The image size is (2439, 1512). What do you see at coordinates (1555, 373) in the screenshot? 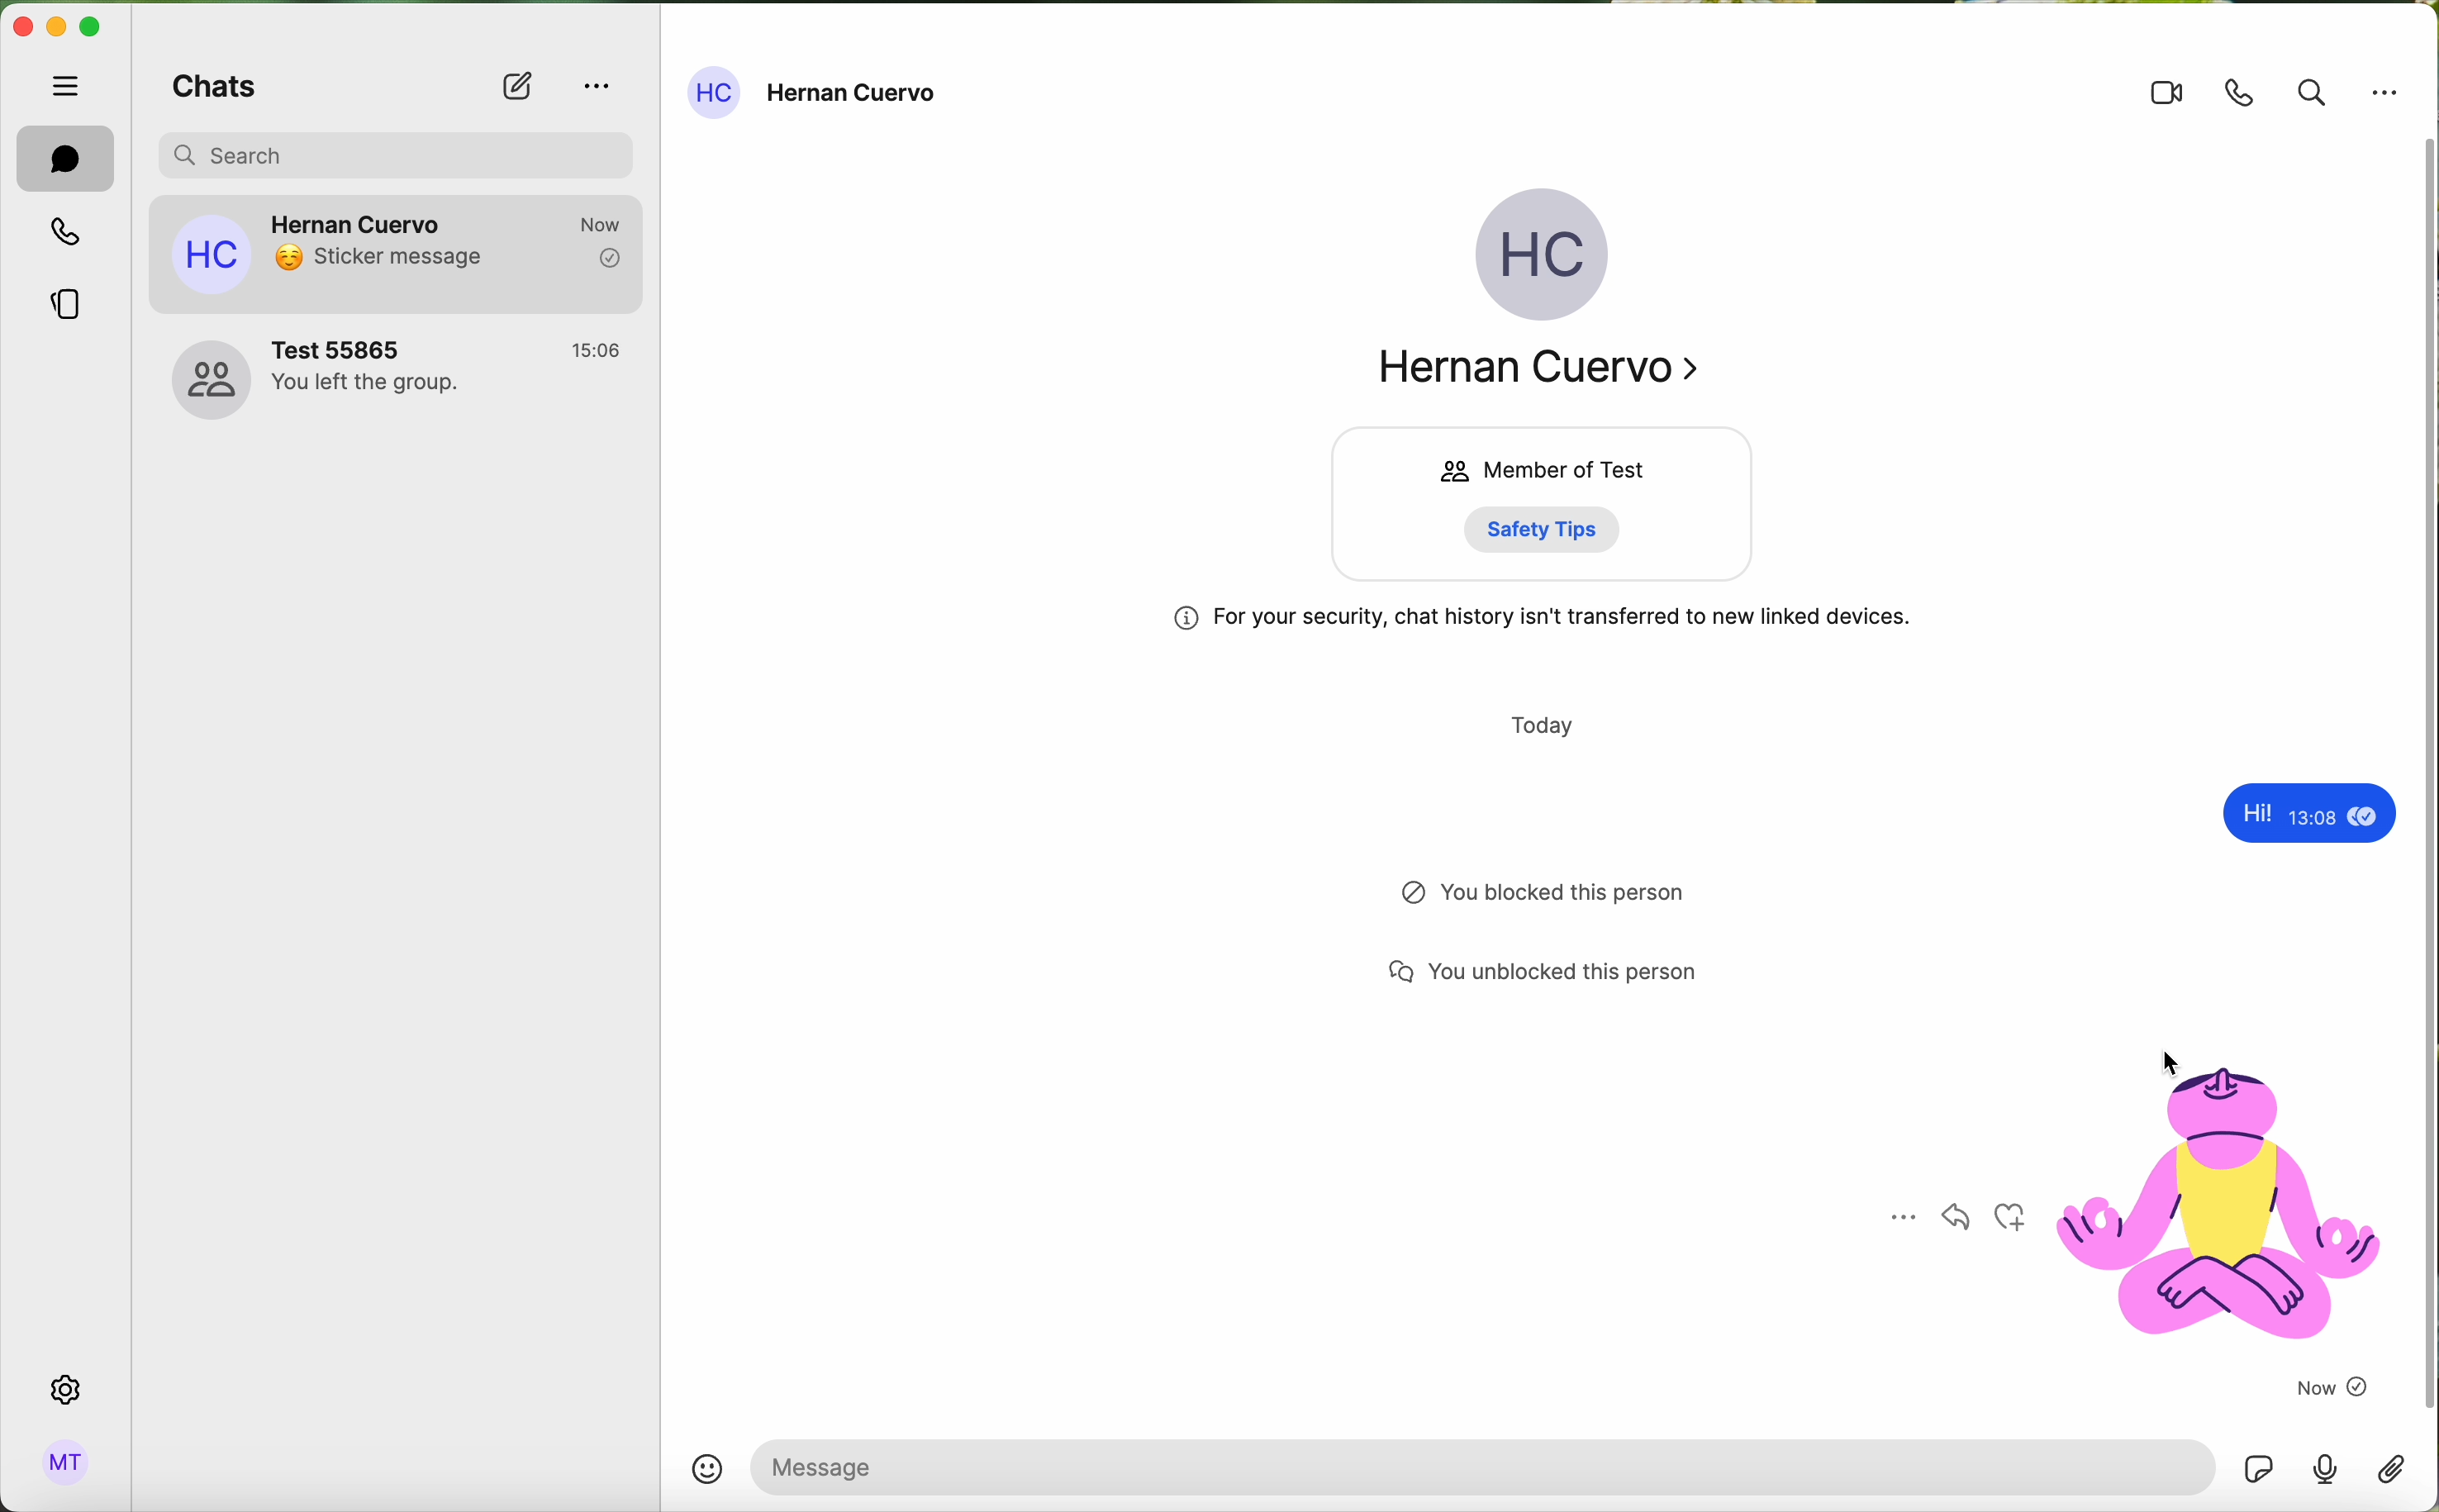
I see `Hernan Cuvero` at bounding box center [1555, 373].